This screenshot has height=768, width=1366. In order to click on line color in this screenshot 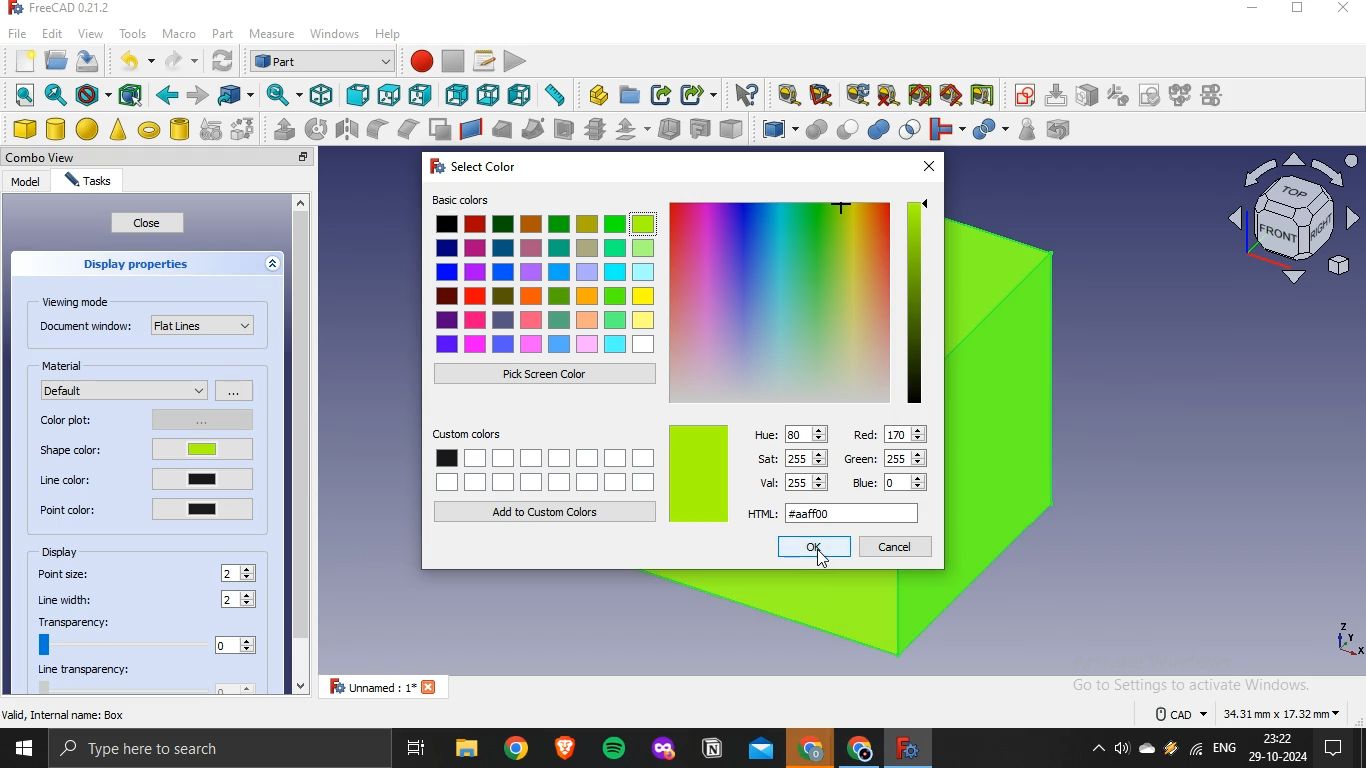, I will do `click(147, 479)`.